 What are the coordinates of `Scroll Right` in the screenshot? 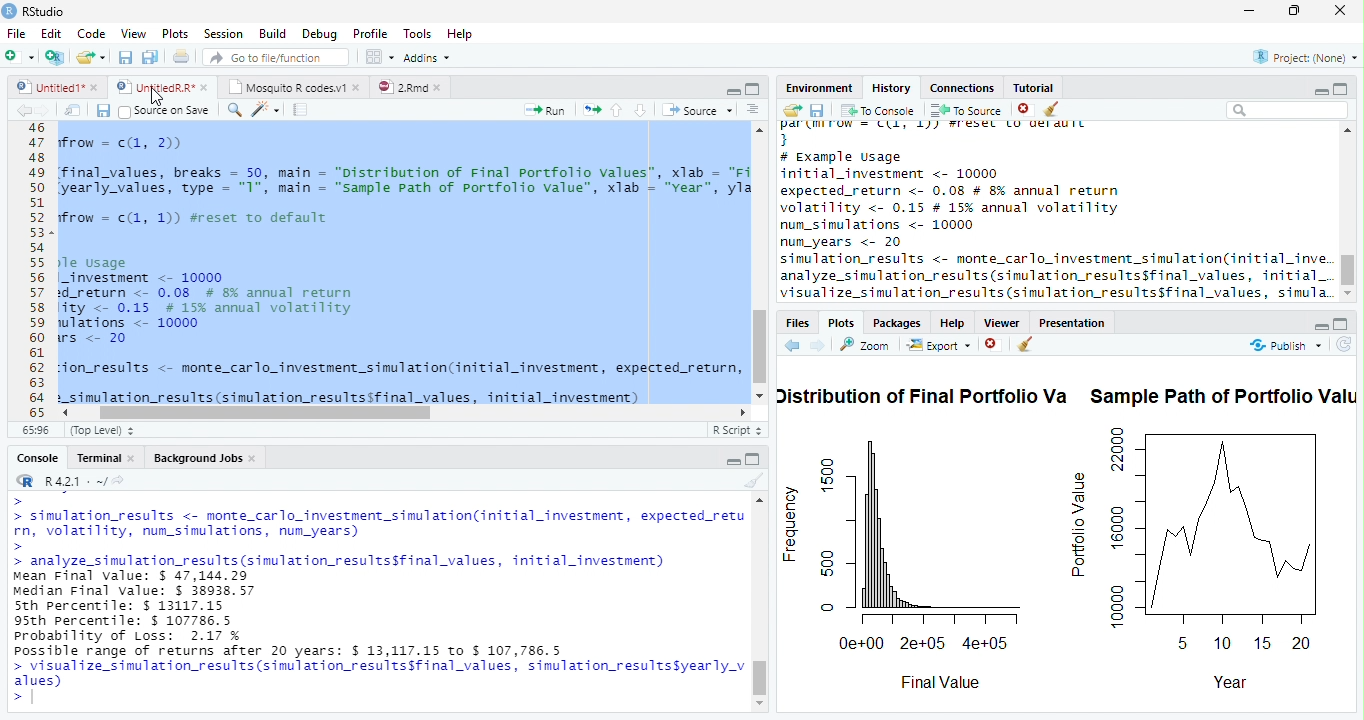 It's located at (743, 411).